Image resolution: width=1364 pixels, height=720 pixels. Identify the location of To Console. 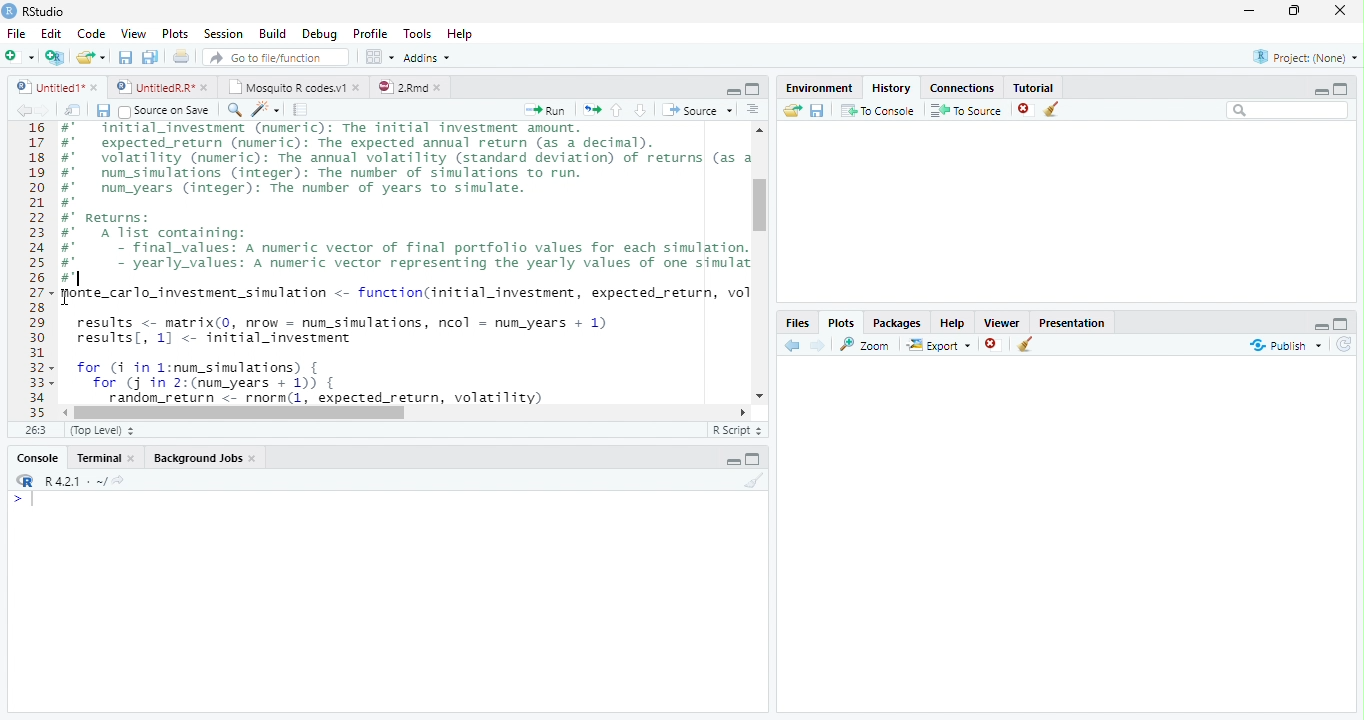
(877, 110).